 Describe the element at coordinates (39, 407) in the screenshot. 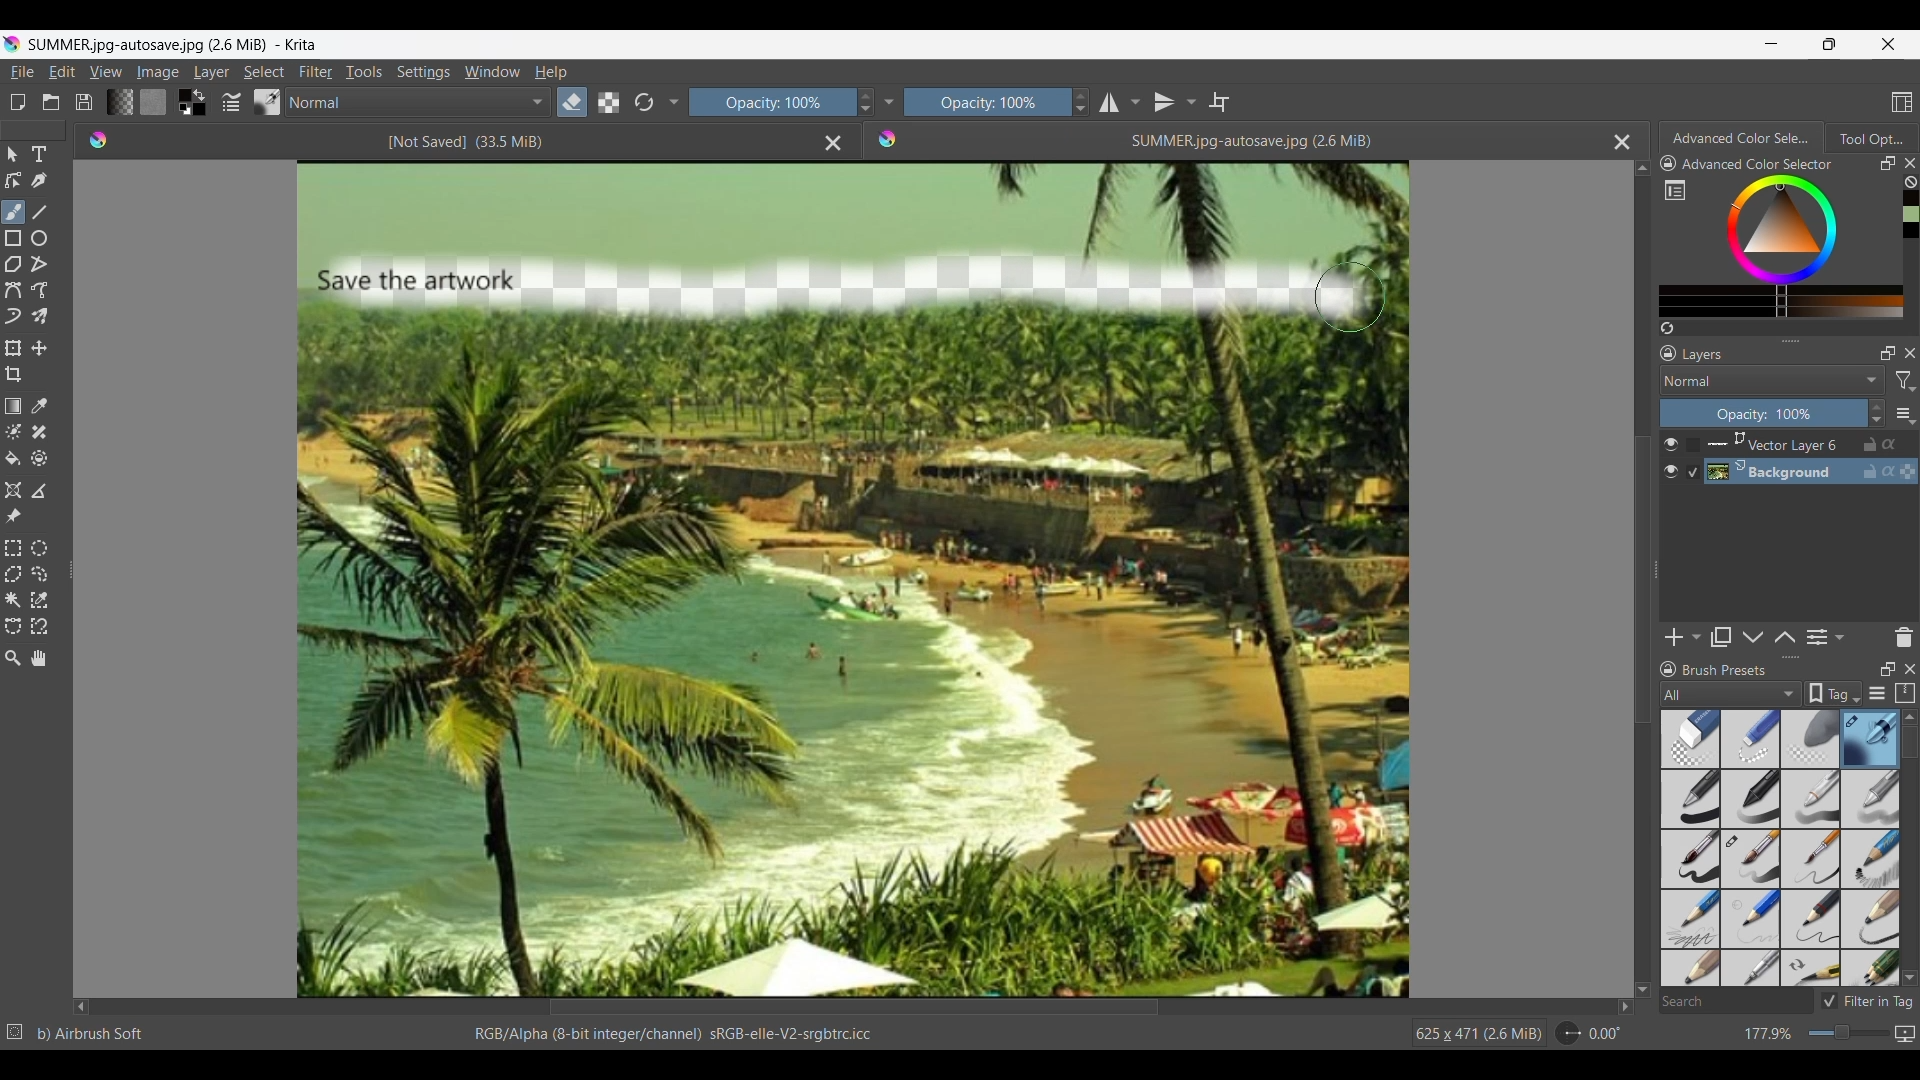

I see `Sample color from current layer` at that location.